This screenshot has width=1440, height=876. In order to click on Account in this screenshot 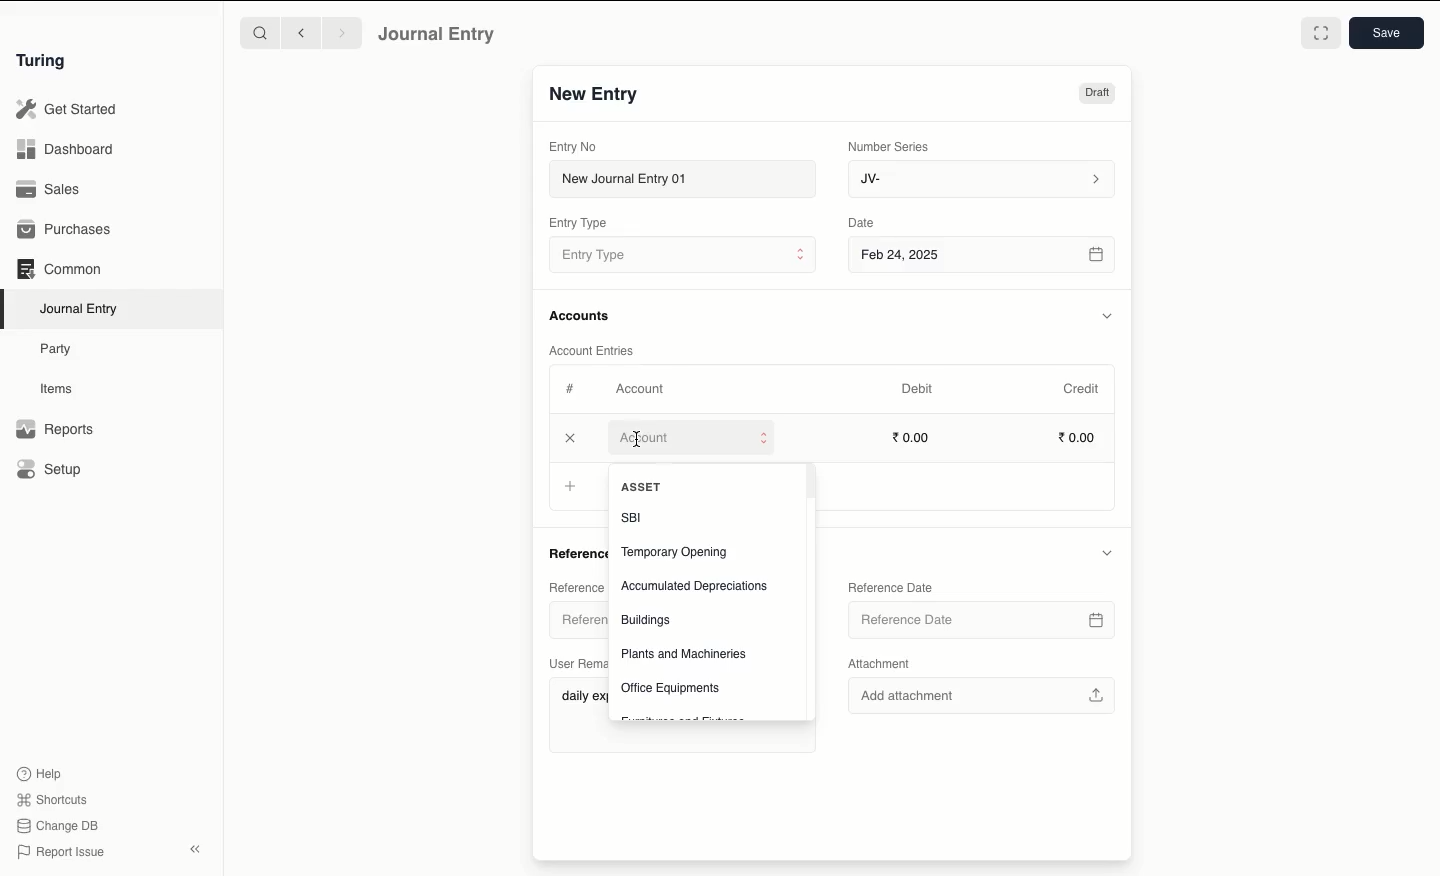, I will do `click(641, 389)`.